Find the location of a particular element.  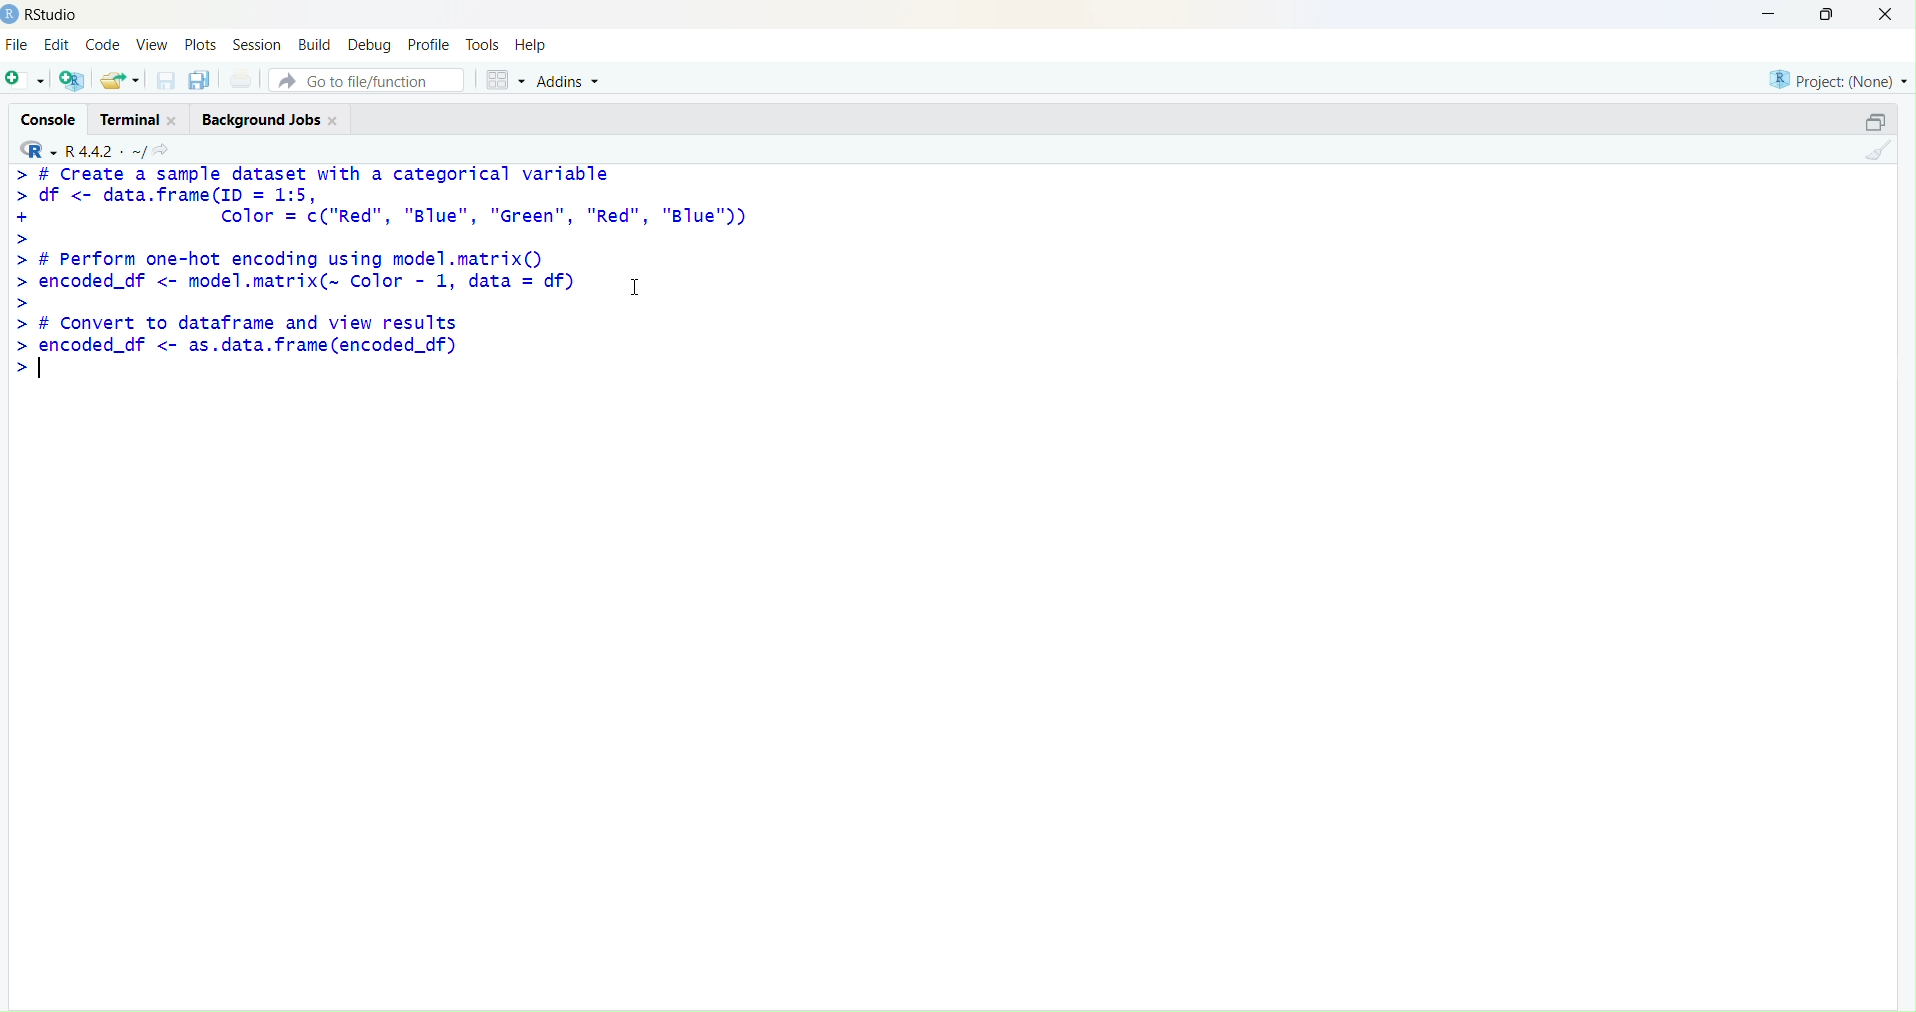

save is located at coordinates (168, 80).